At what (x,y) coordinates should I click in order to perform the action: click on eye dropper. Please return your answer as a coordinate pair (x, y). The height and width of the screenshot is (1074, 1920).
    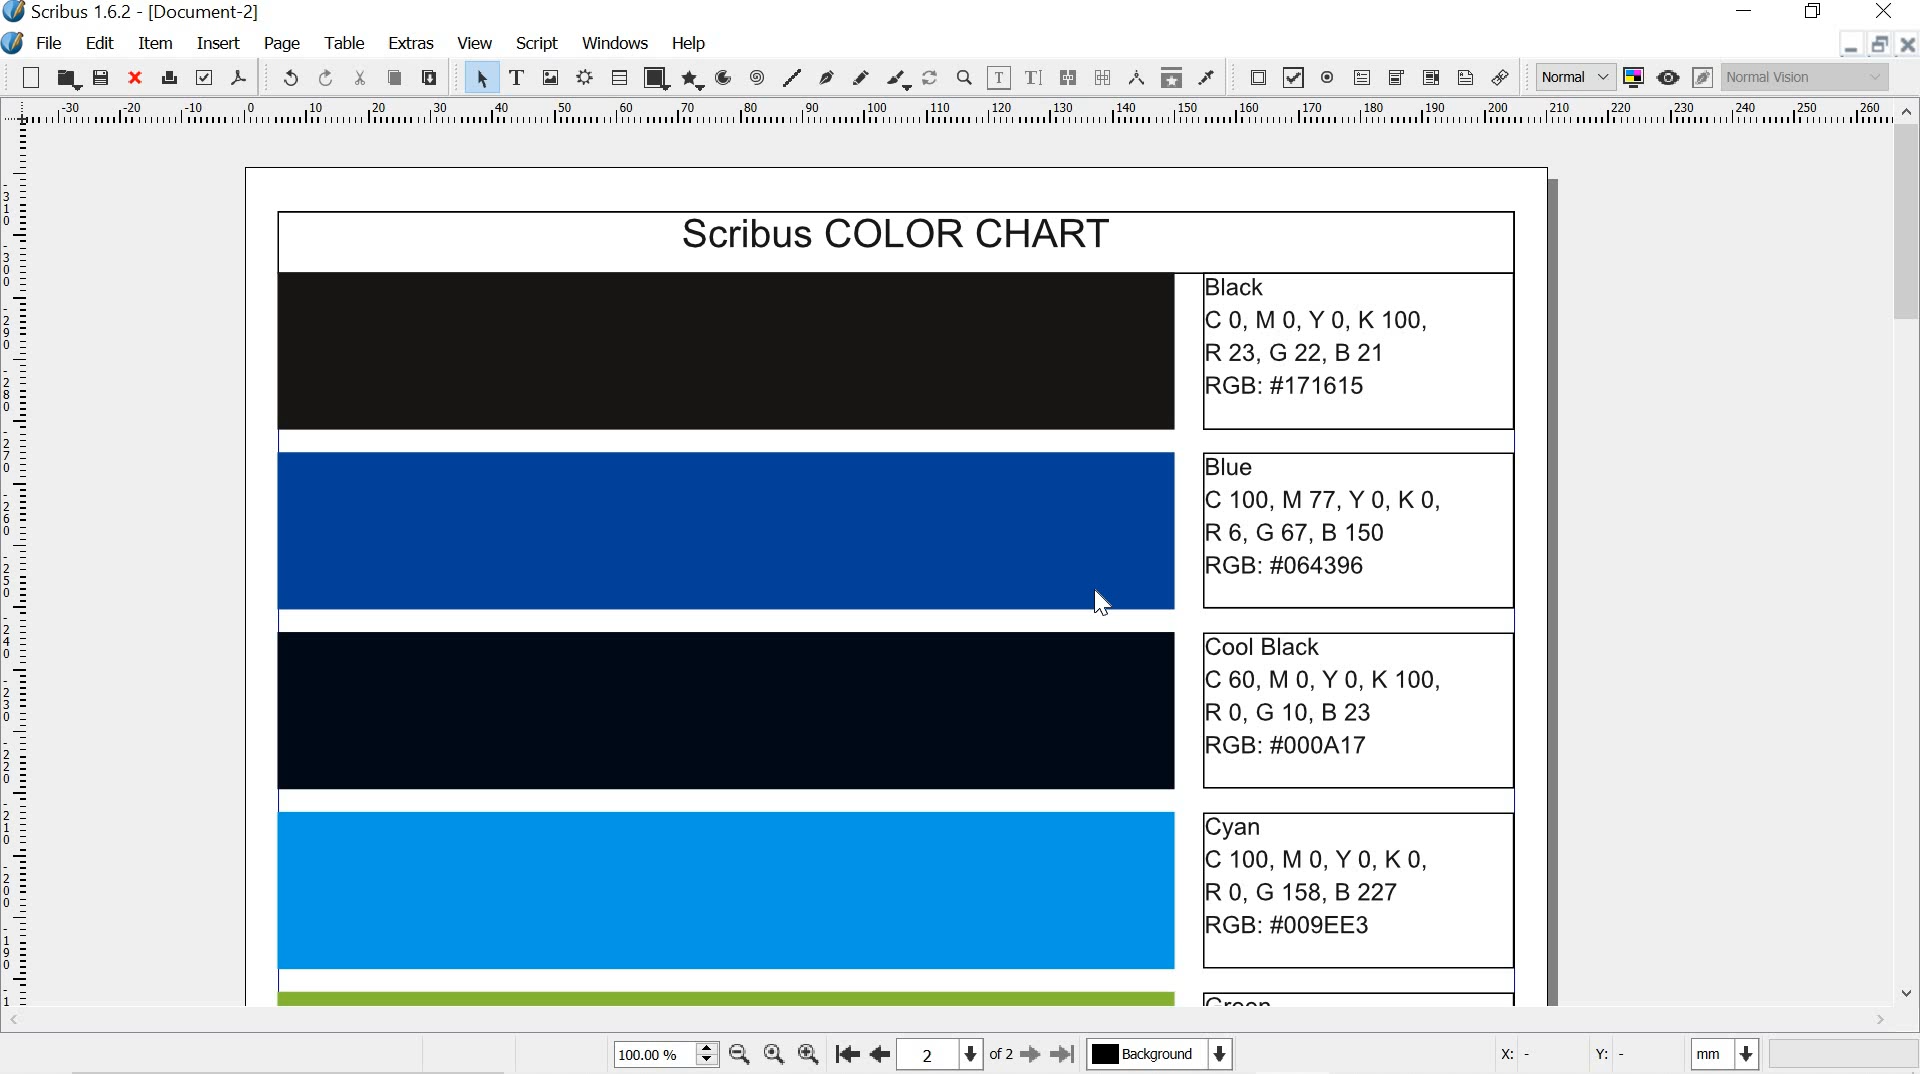
    Looking at the image, I should click on (1207, 78).